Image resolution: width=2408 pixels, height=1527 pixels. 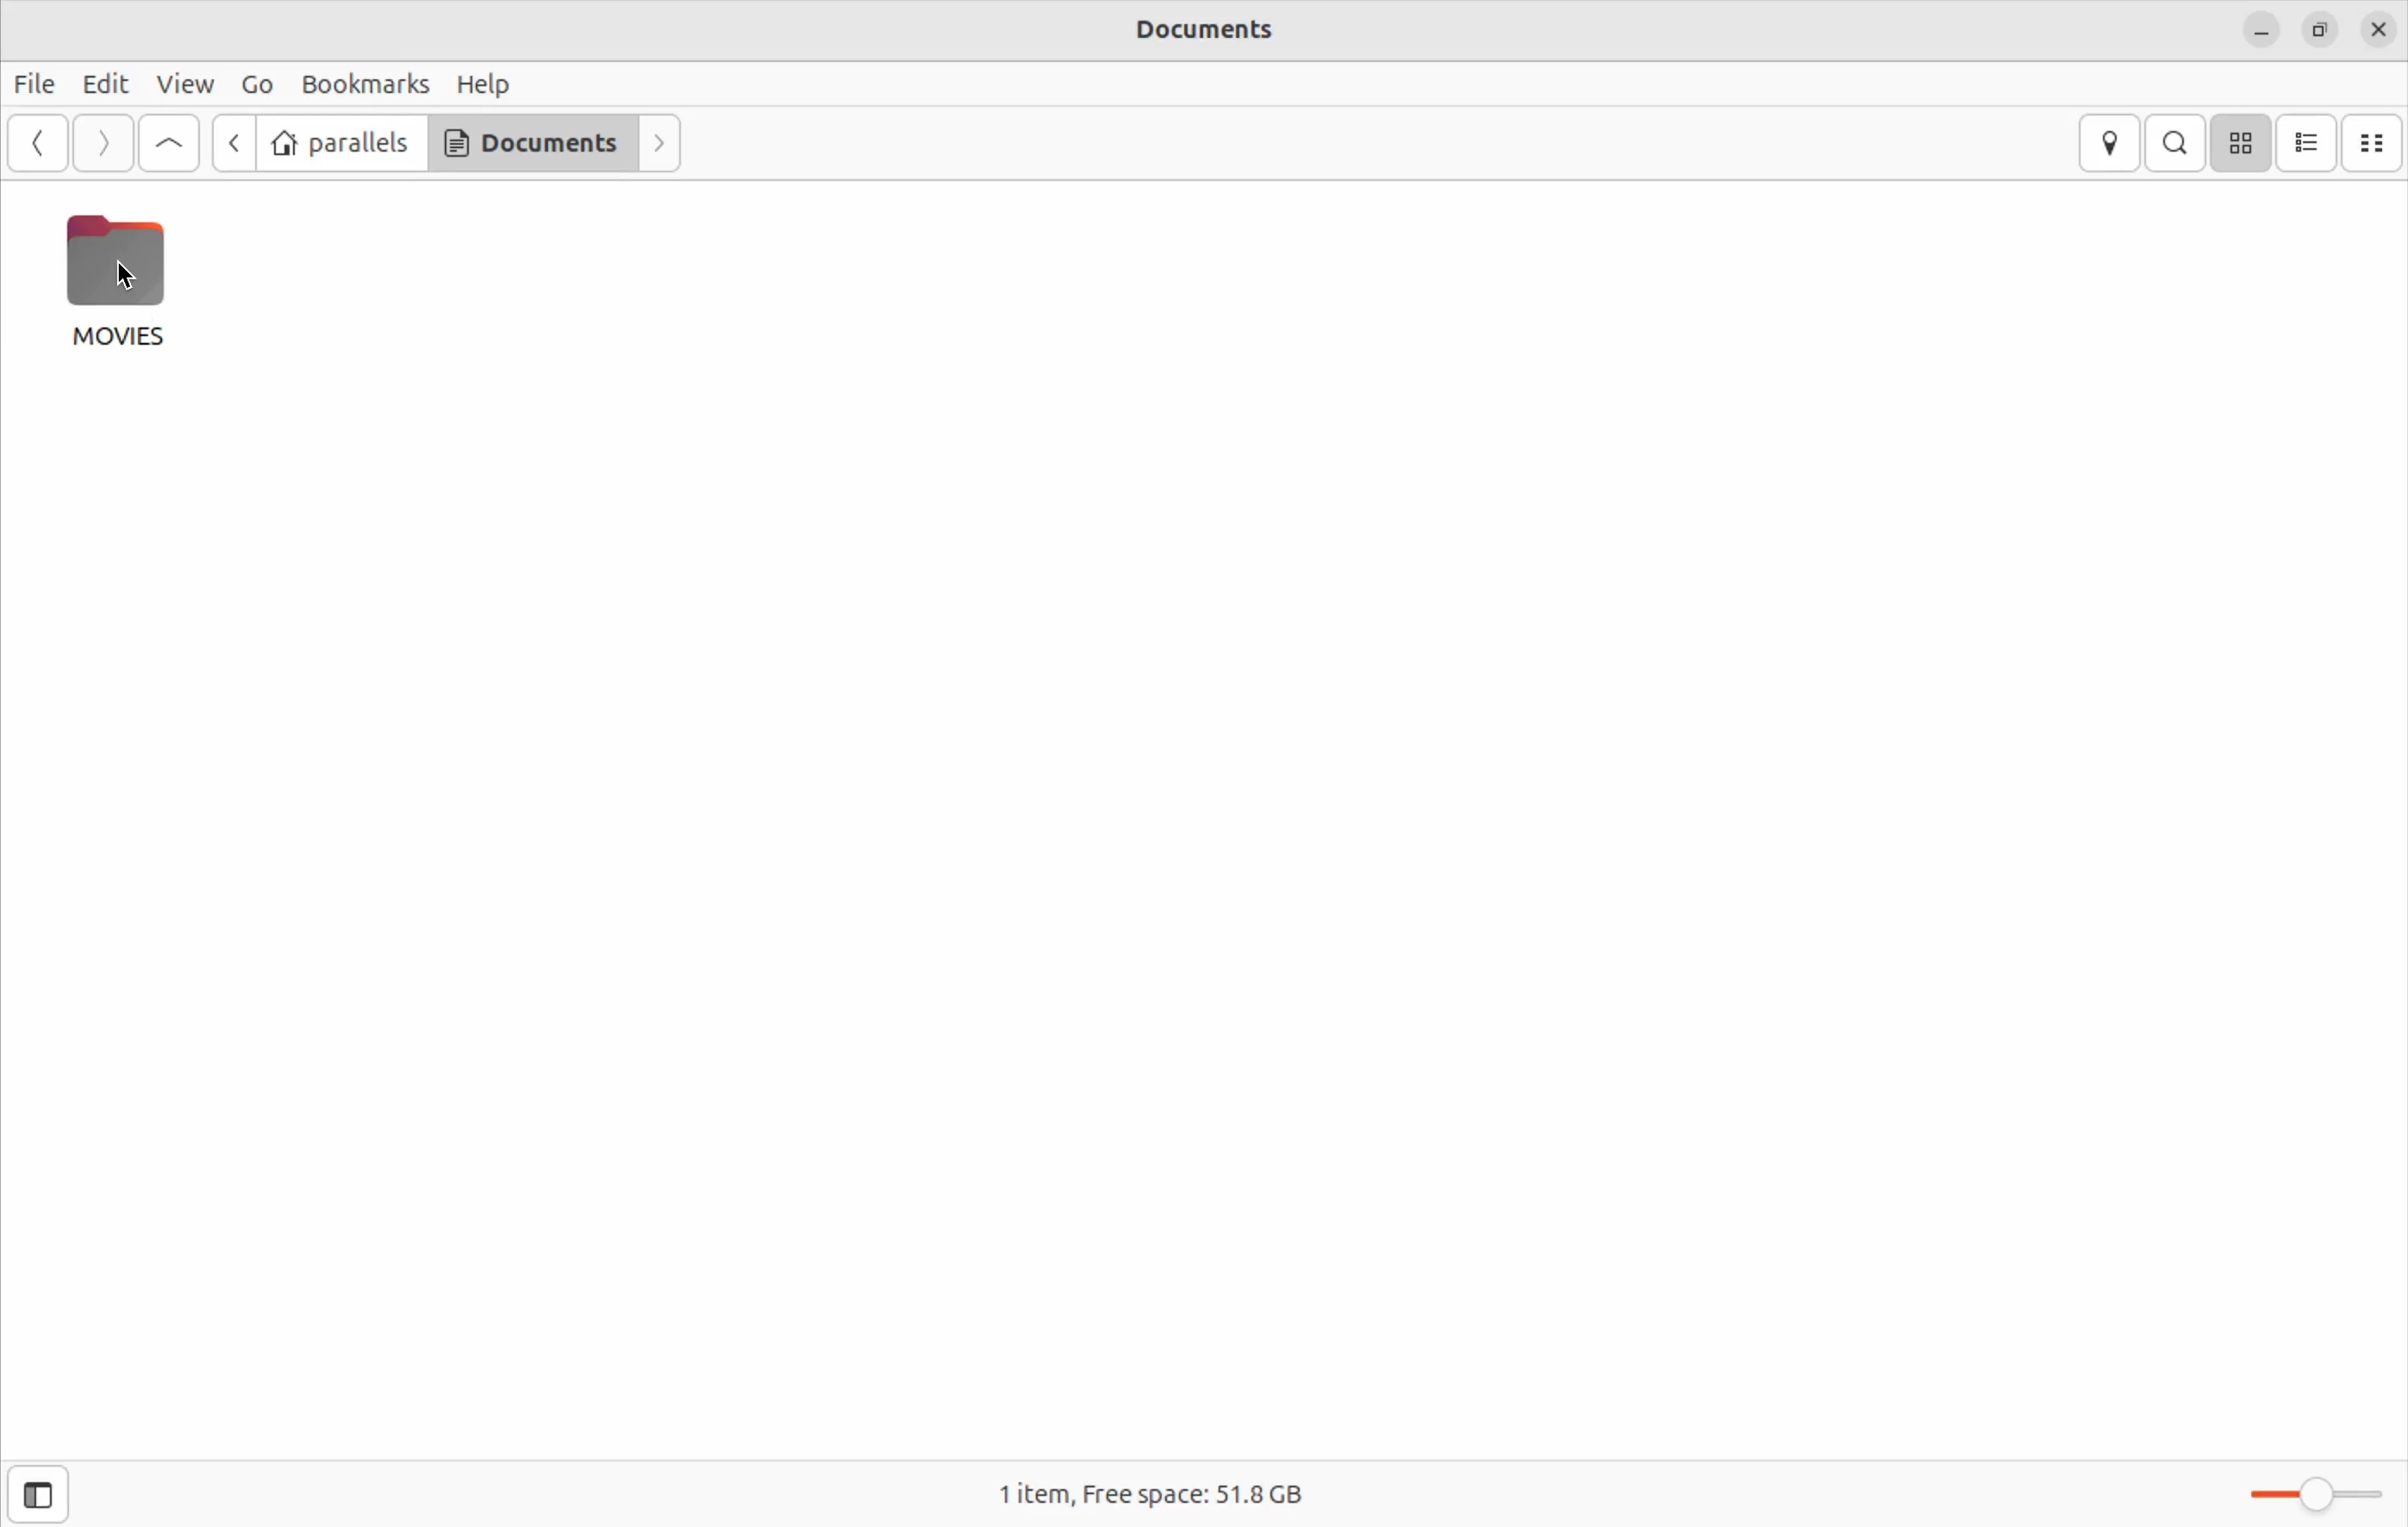 I want to click on toggle zoom, so click(x=2306, y=1493).